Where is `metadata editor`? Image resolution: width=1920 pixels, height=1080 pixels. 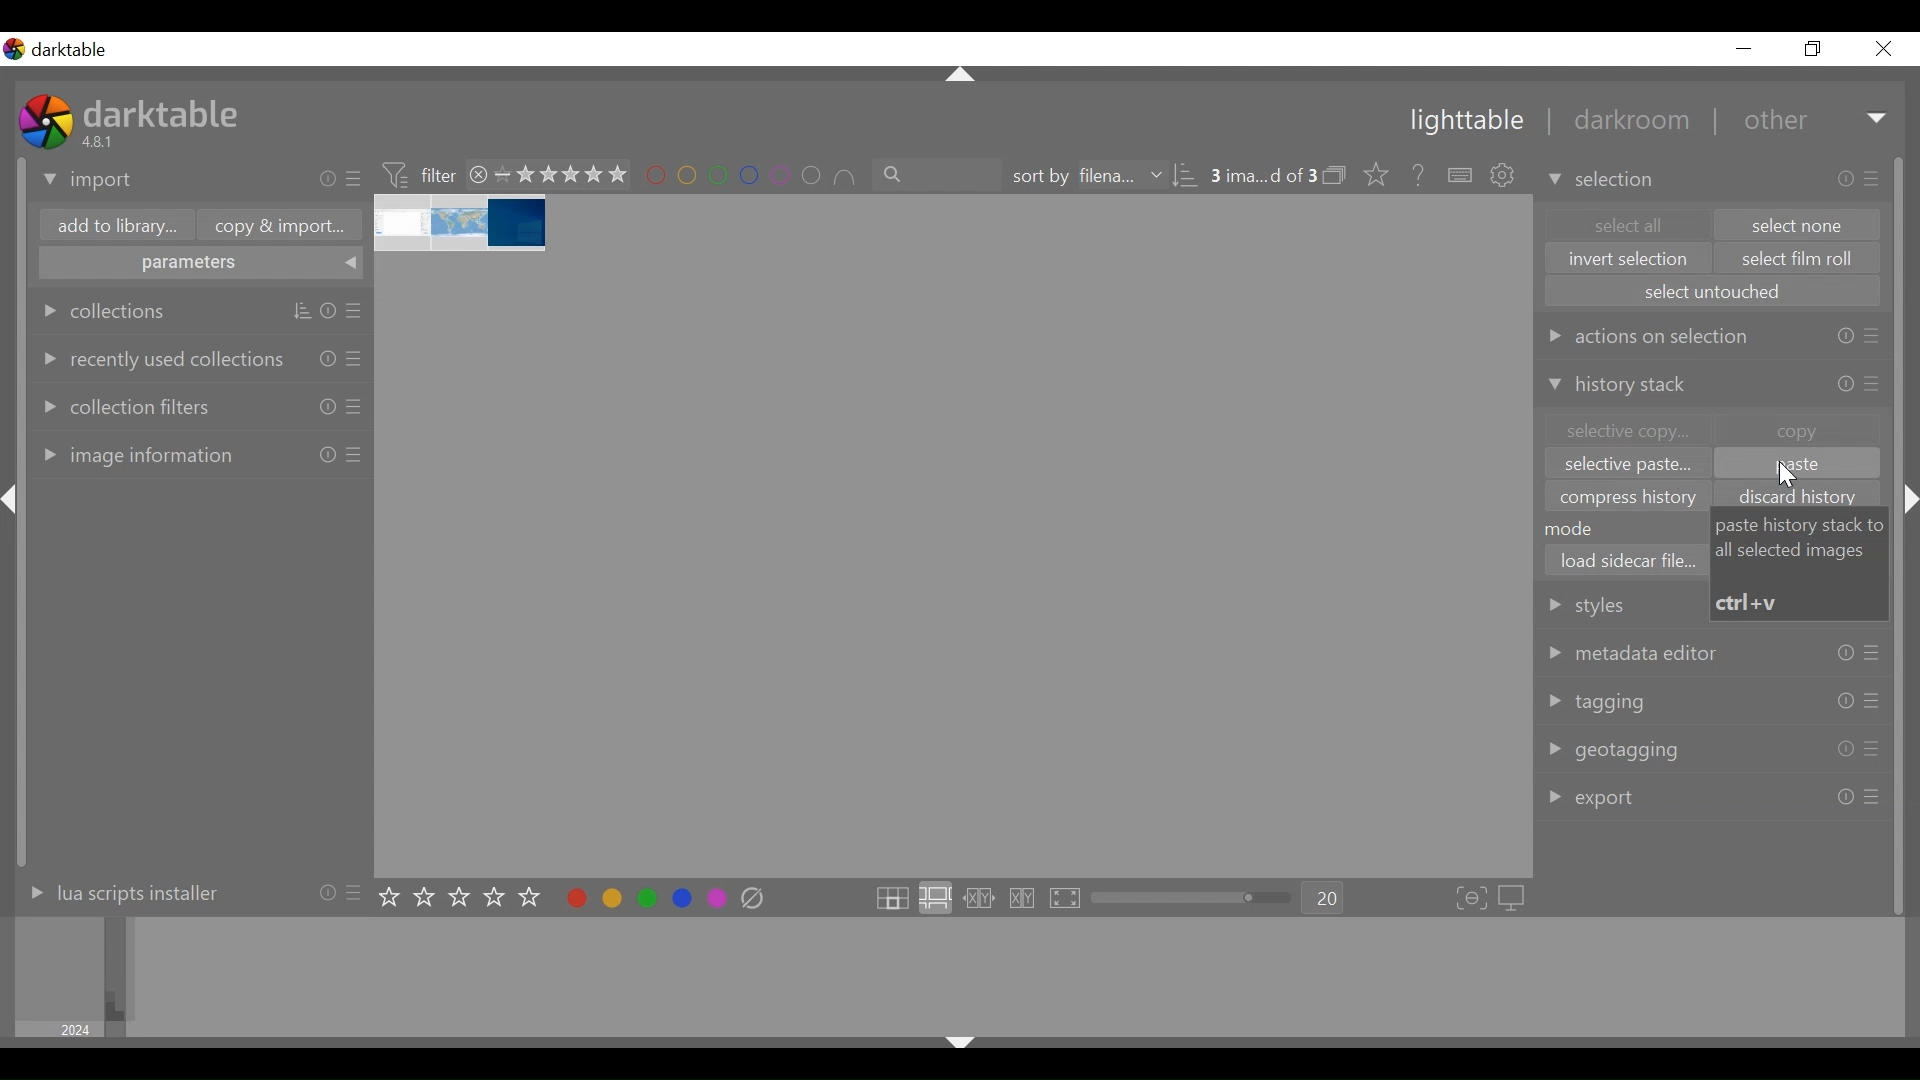
metadata editor is located at coordinates (1635, 652).